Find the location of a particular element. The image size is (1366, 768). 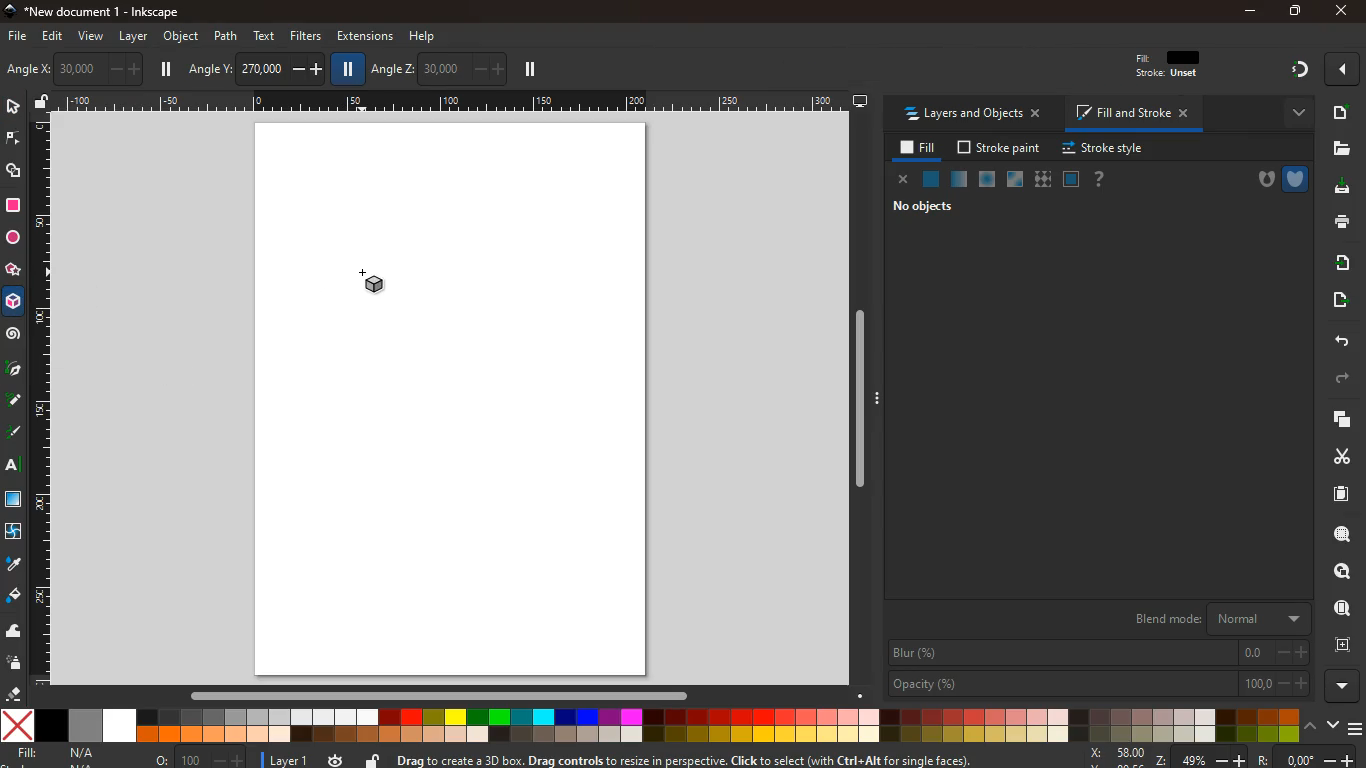

layers is located at coordinates (1338, 421).